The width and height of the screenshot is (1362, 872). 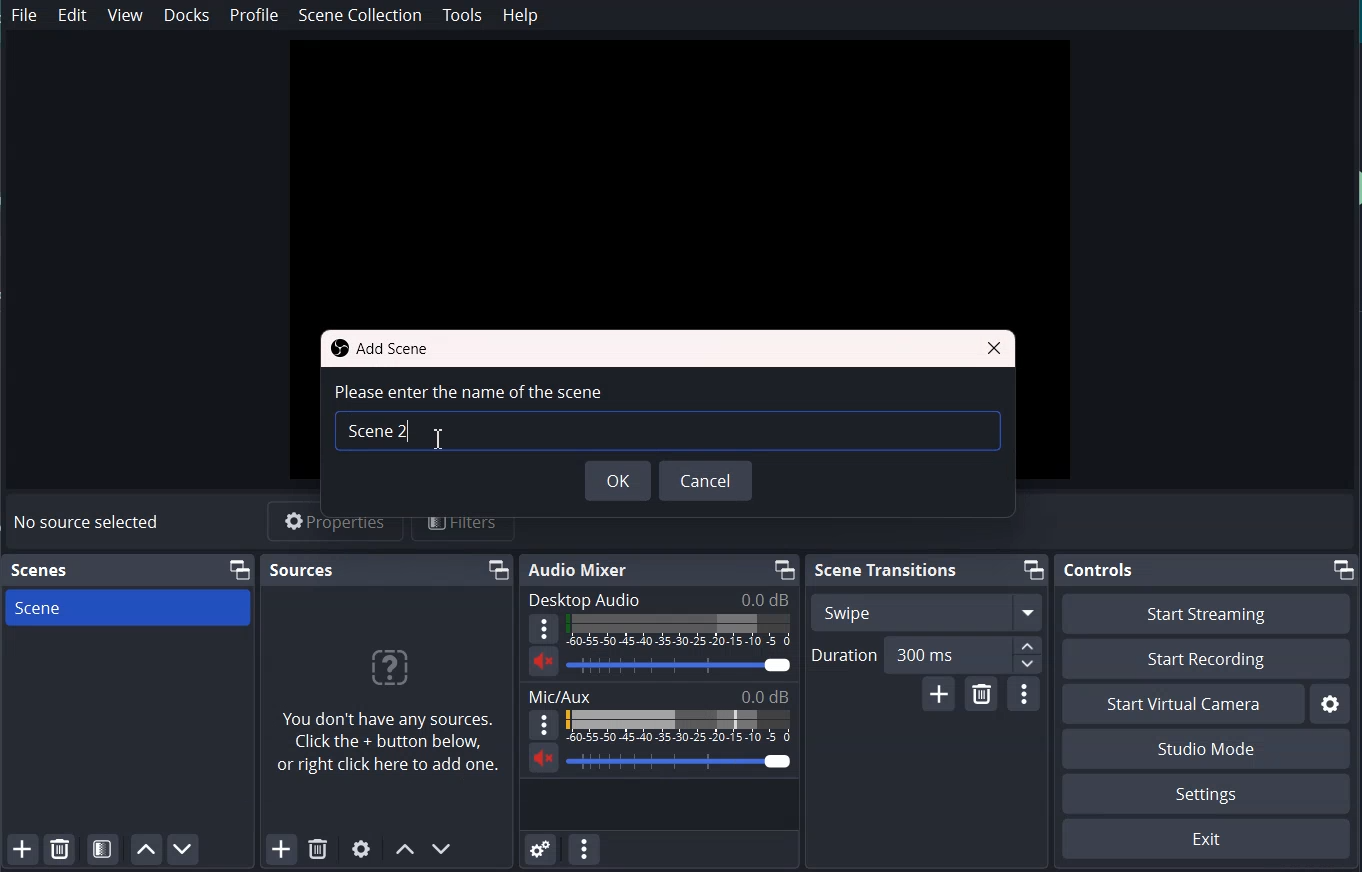 I want to click on Close, so click(x=994, y=348).